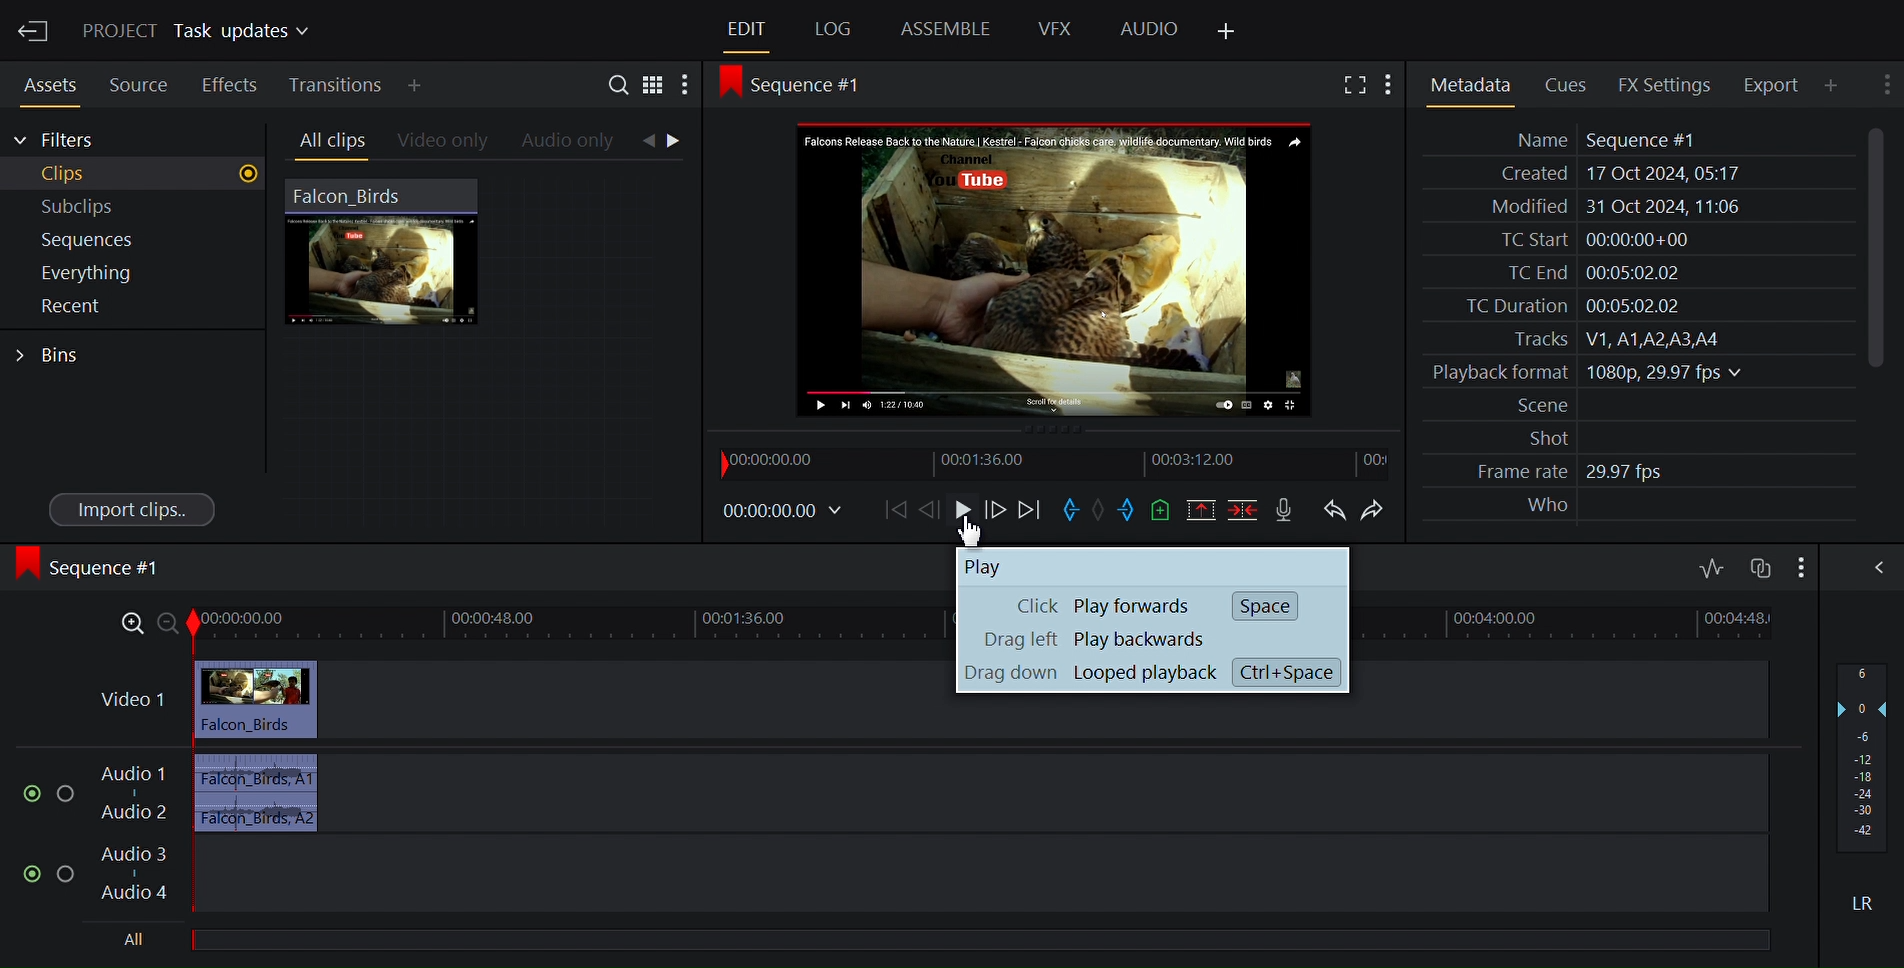  What do you see at coordinates (991, 942) in the screenshot?
I see `All ` at bounding box center [991, 942].